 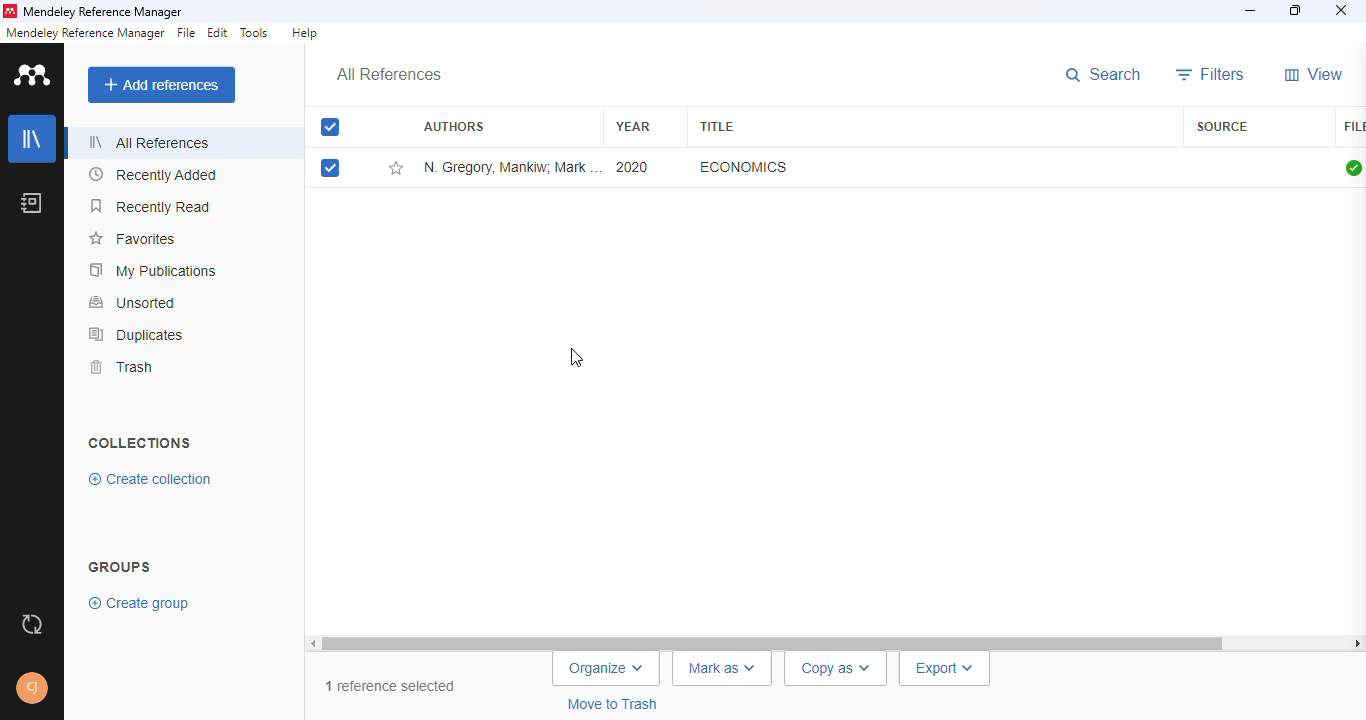 I want to click on favorites, so click(x=131, y=239).